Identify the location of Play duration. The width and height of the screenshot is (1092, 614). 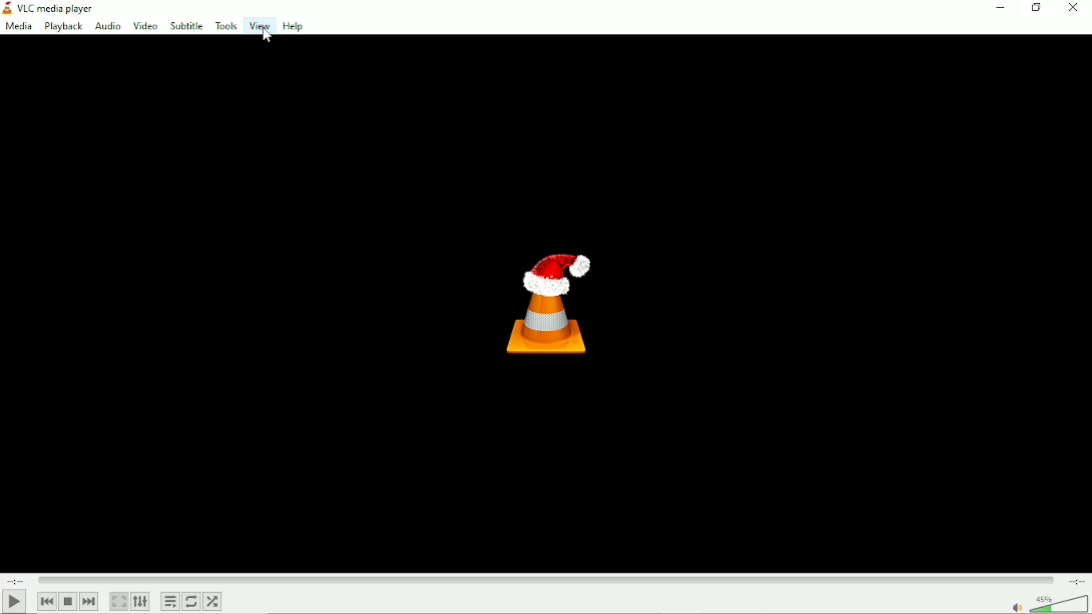
(546, 580).